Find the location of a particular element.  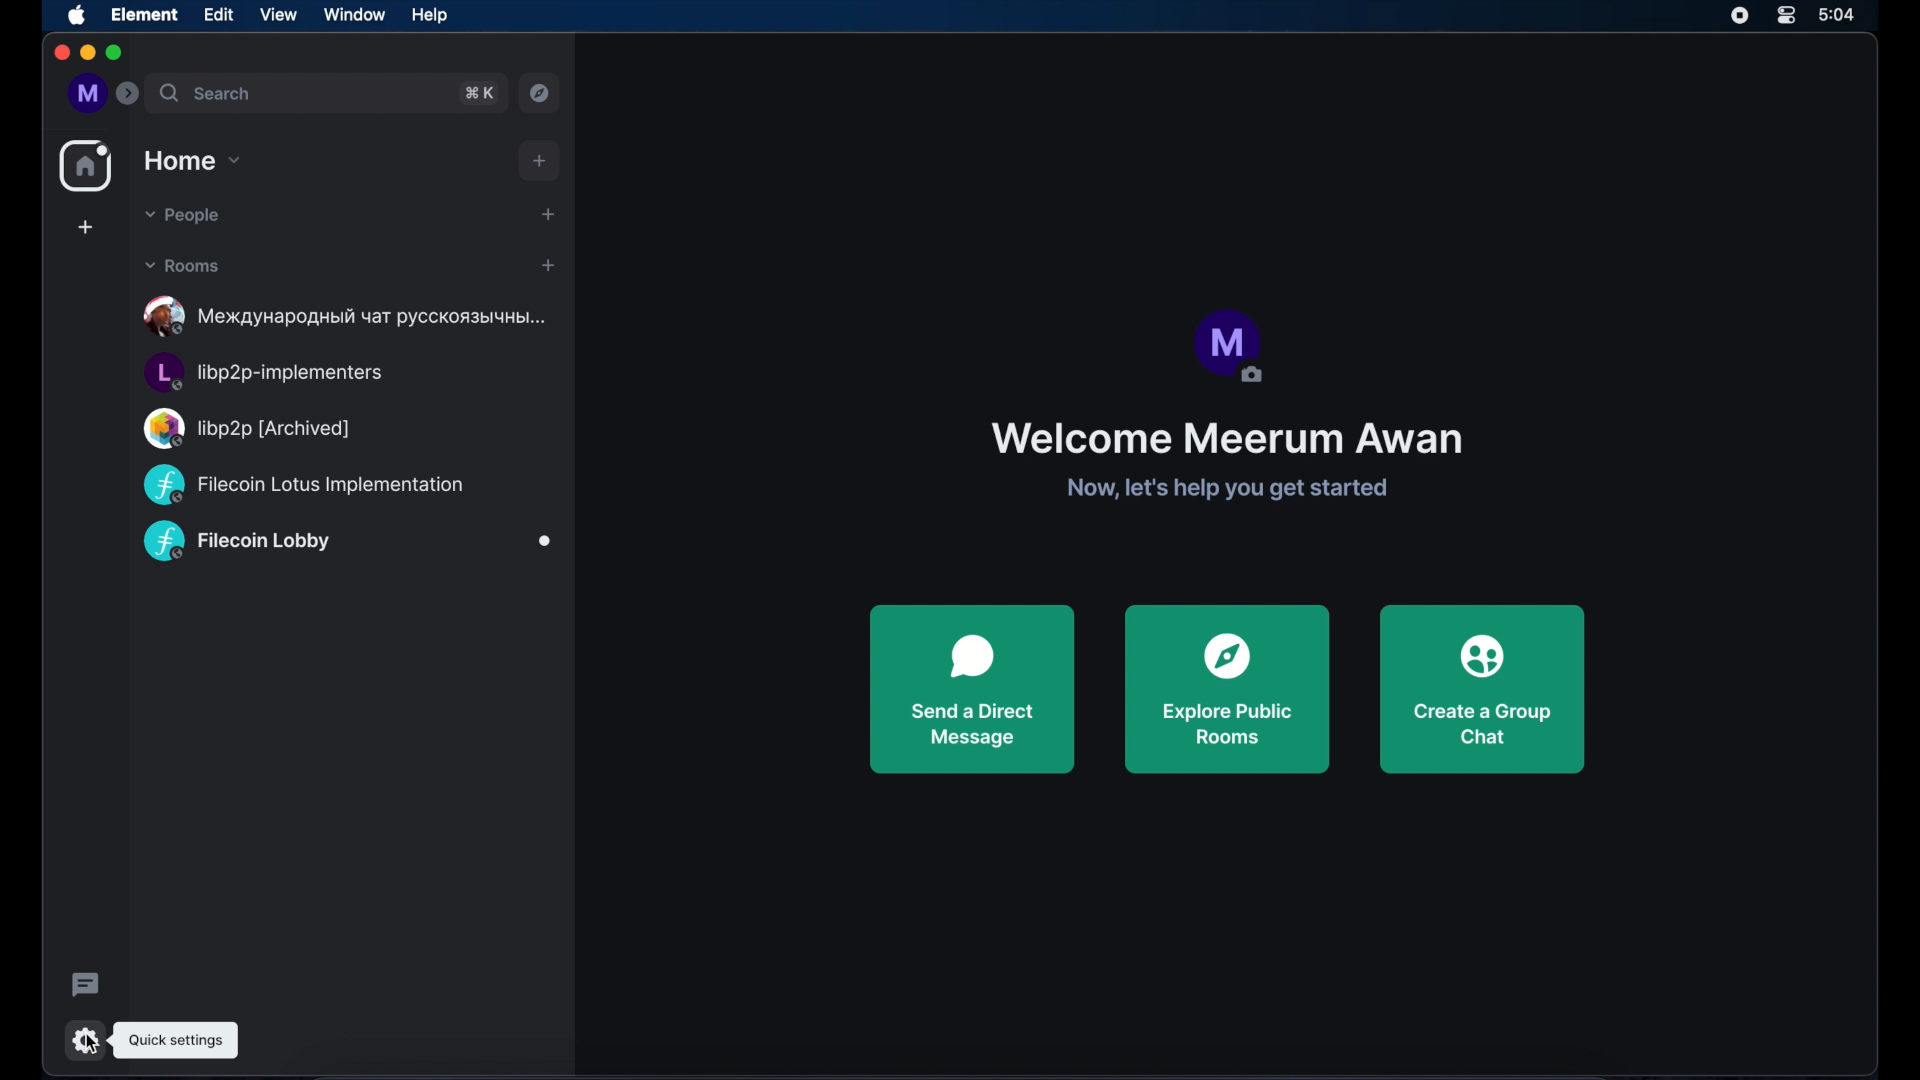

L_ libp2p-implementers is located at coordinates (255, 372).